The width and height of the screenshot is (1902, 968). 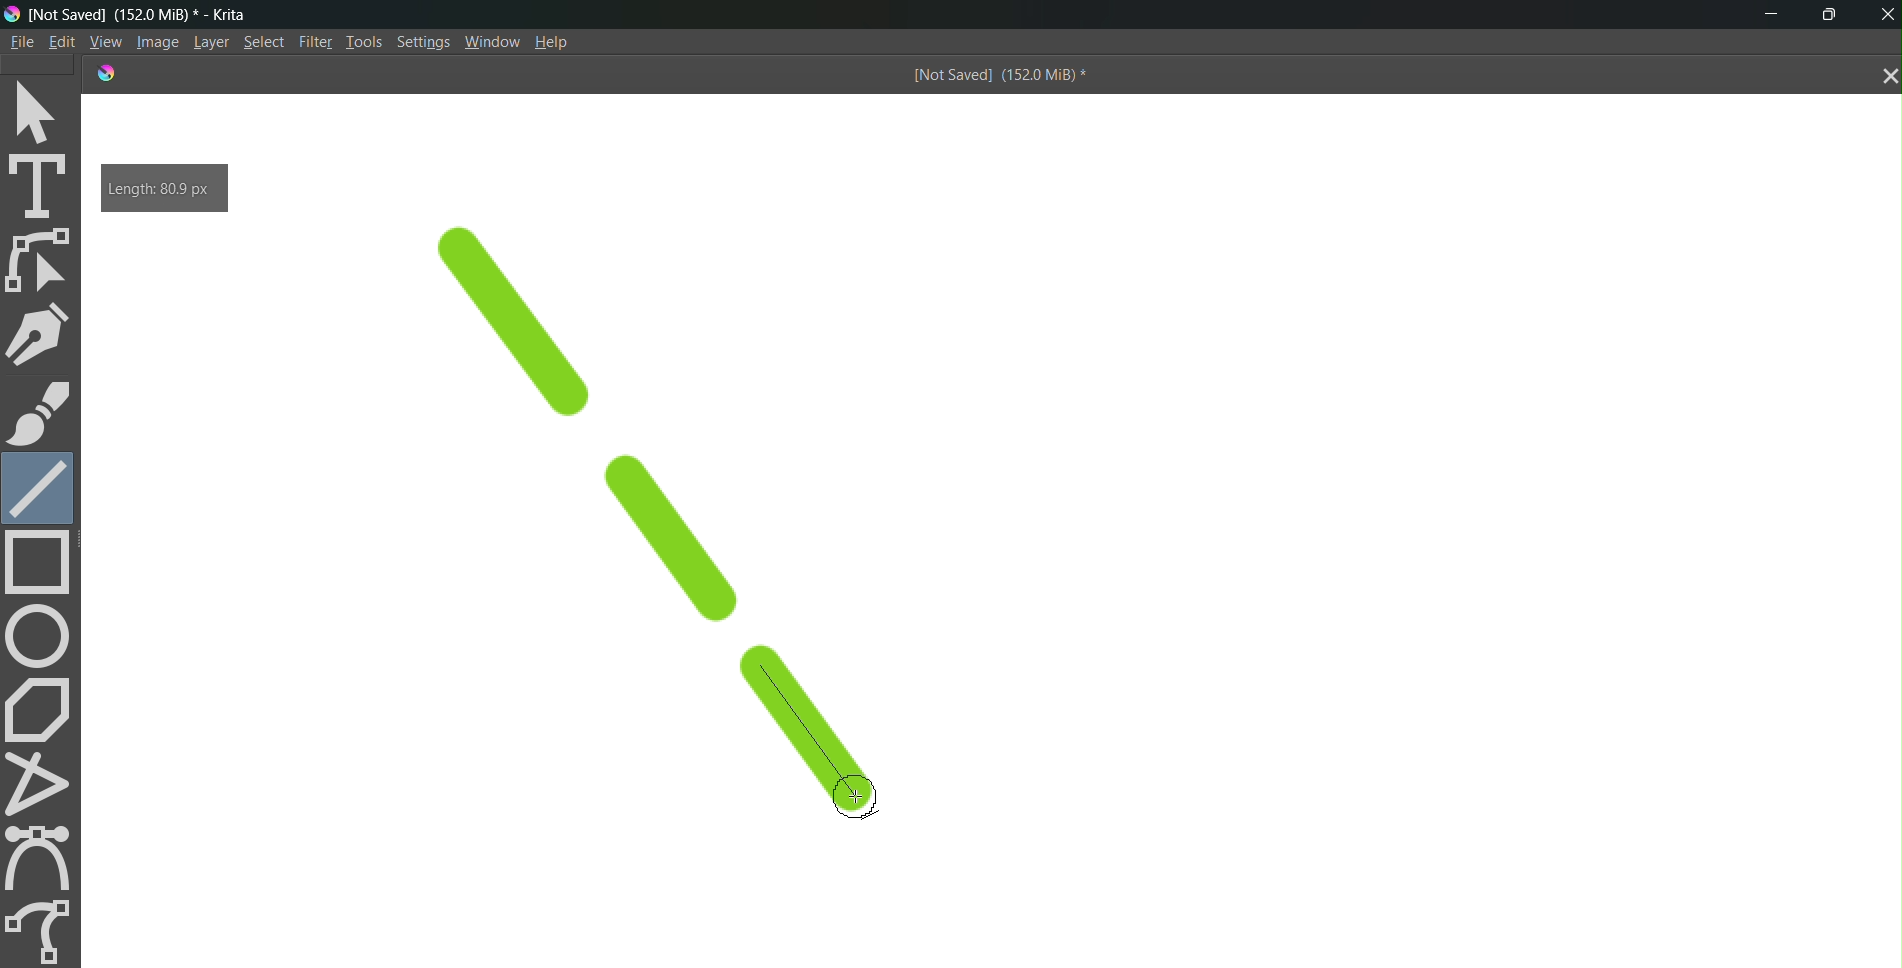 What do you see at coordinates (492, 42) in the screenshot?
I see `Window` at bounding box center [492, 42].